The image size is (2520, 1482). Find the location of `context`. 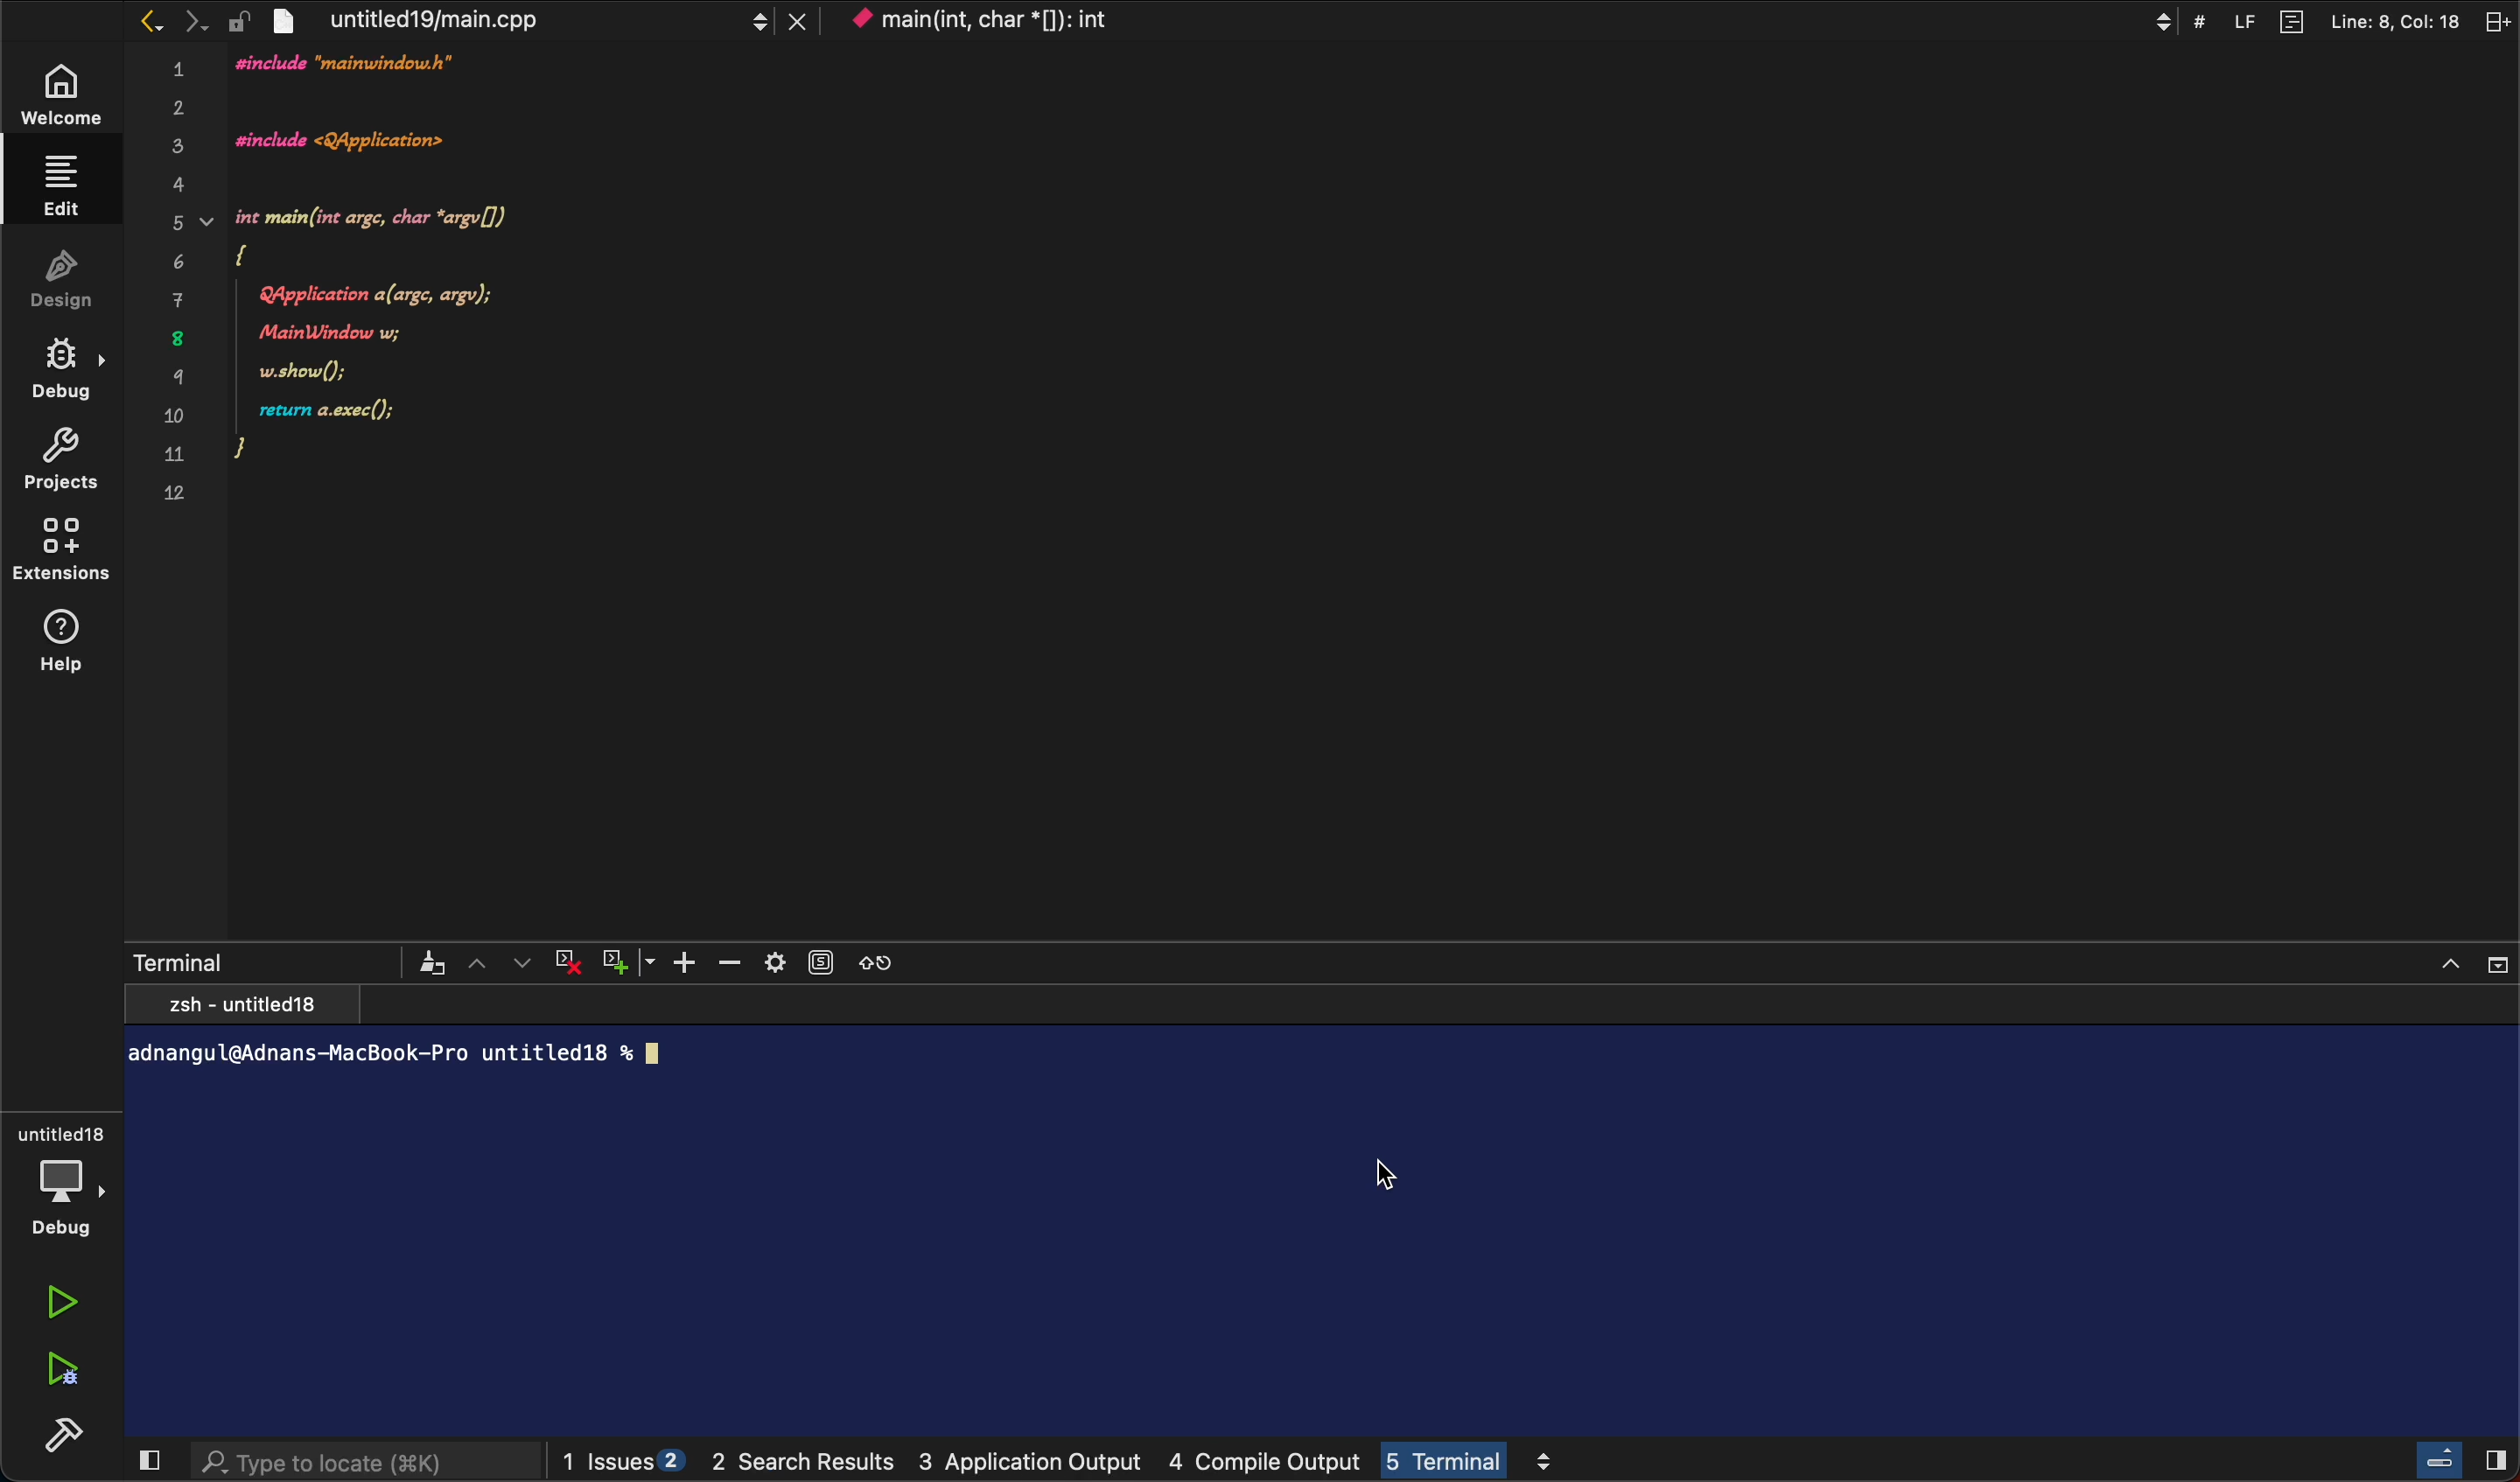

context is located at coordinates (1021, 21).